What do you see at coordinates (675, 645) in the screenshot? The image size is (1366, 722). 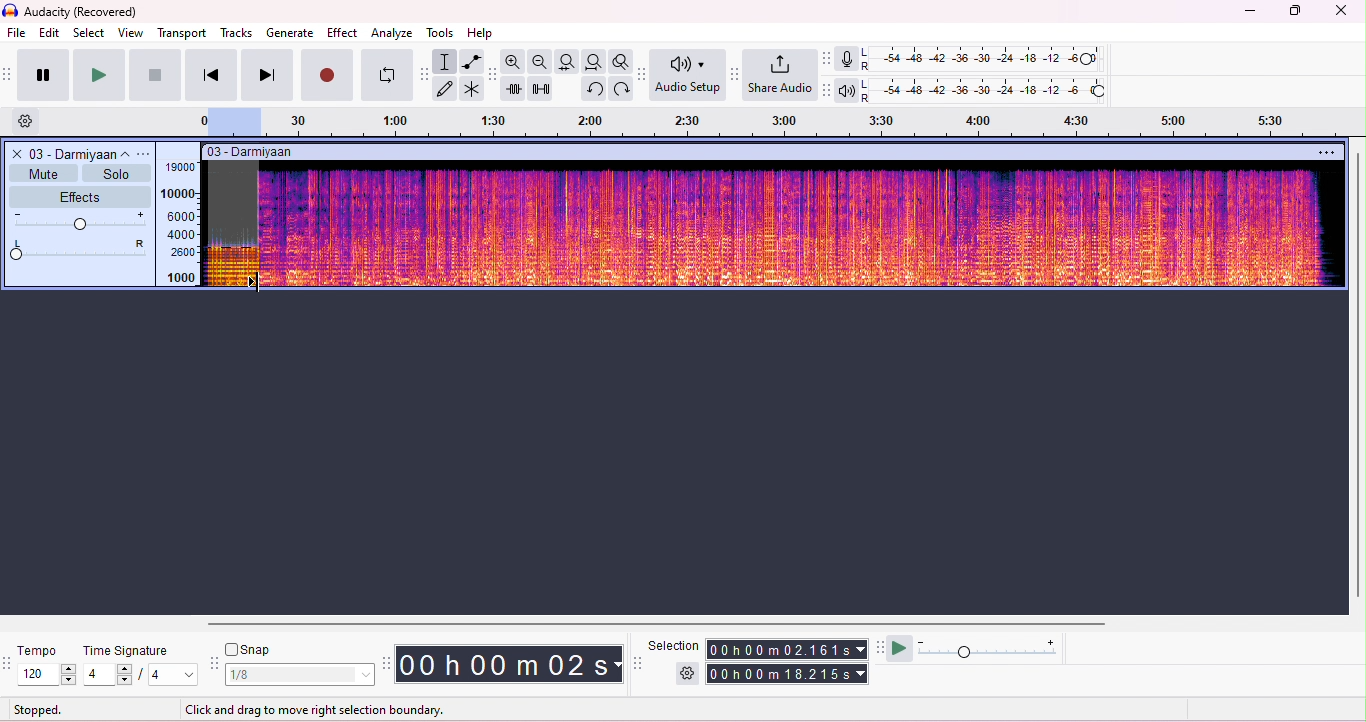 I see `selection` at bounding box center [675, 645].